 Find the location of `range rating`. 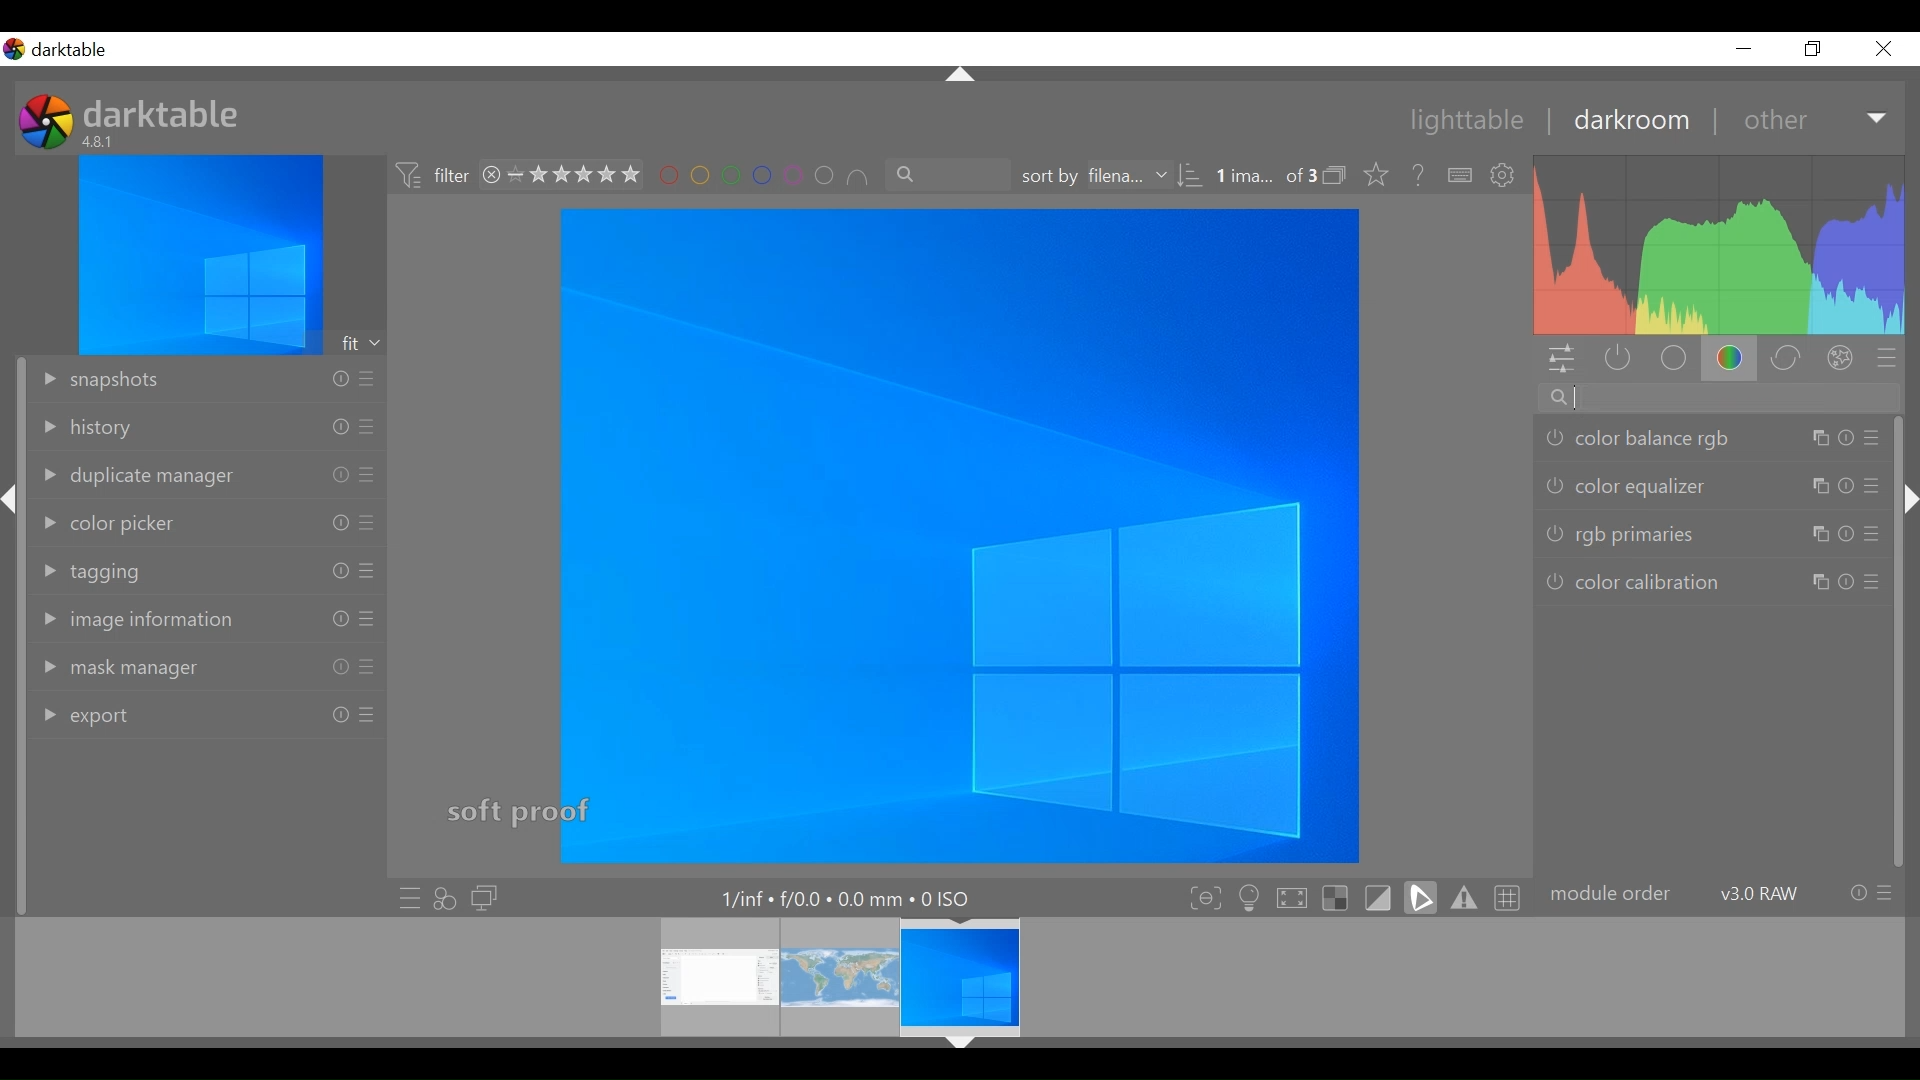

range rating is located at coordinates (575, 176).